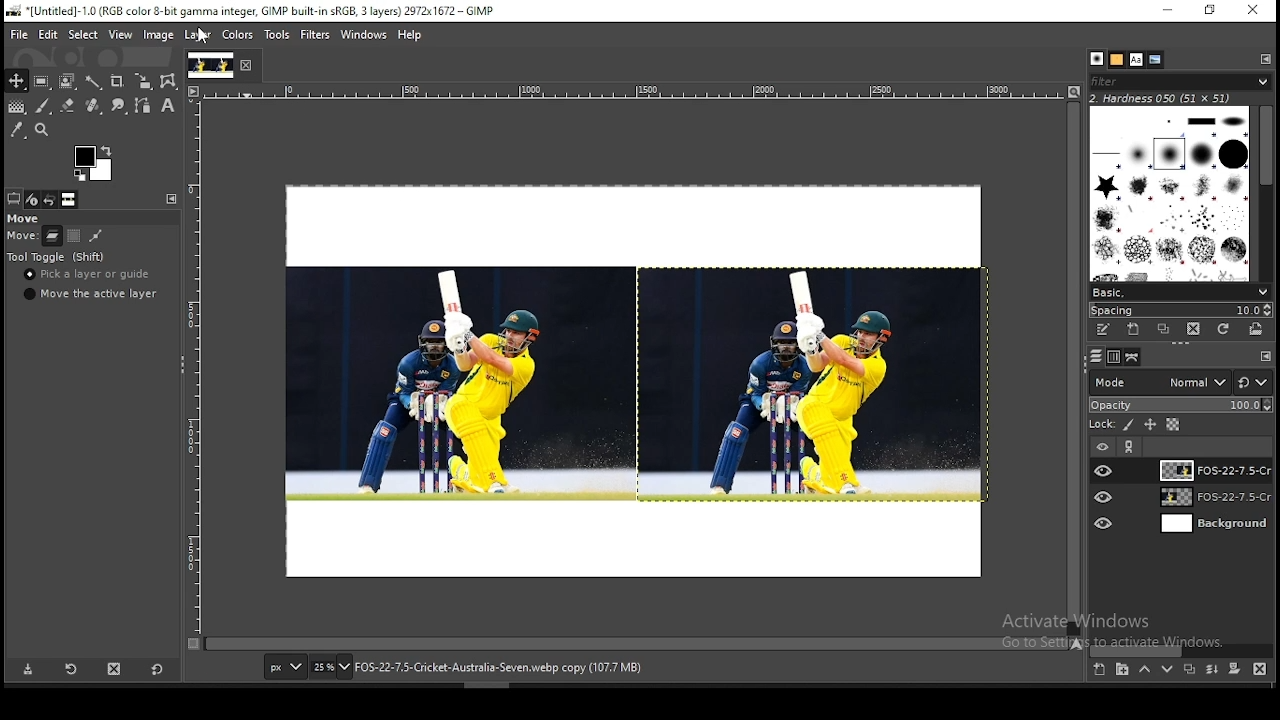 The height and width of the screenshot is (720, 1280). I want to click on image (duplicate), so click(811, 386).